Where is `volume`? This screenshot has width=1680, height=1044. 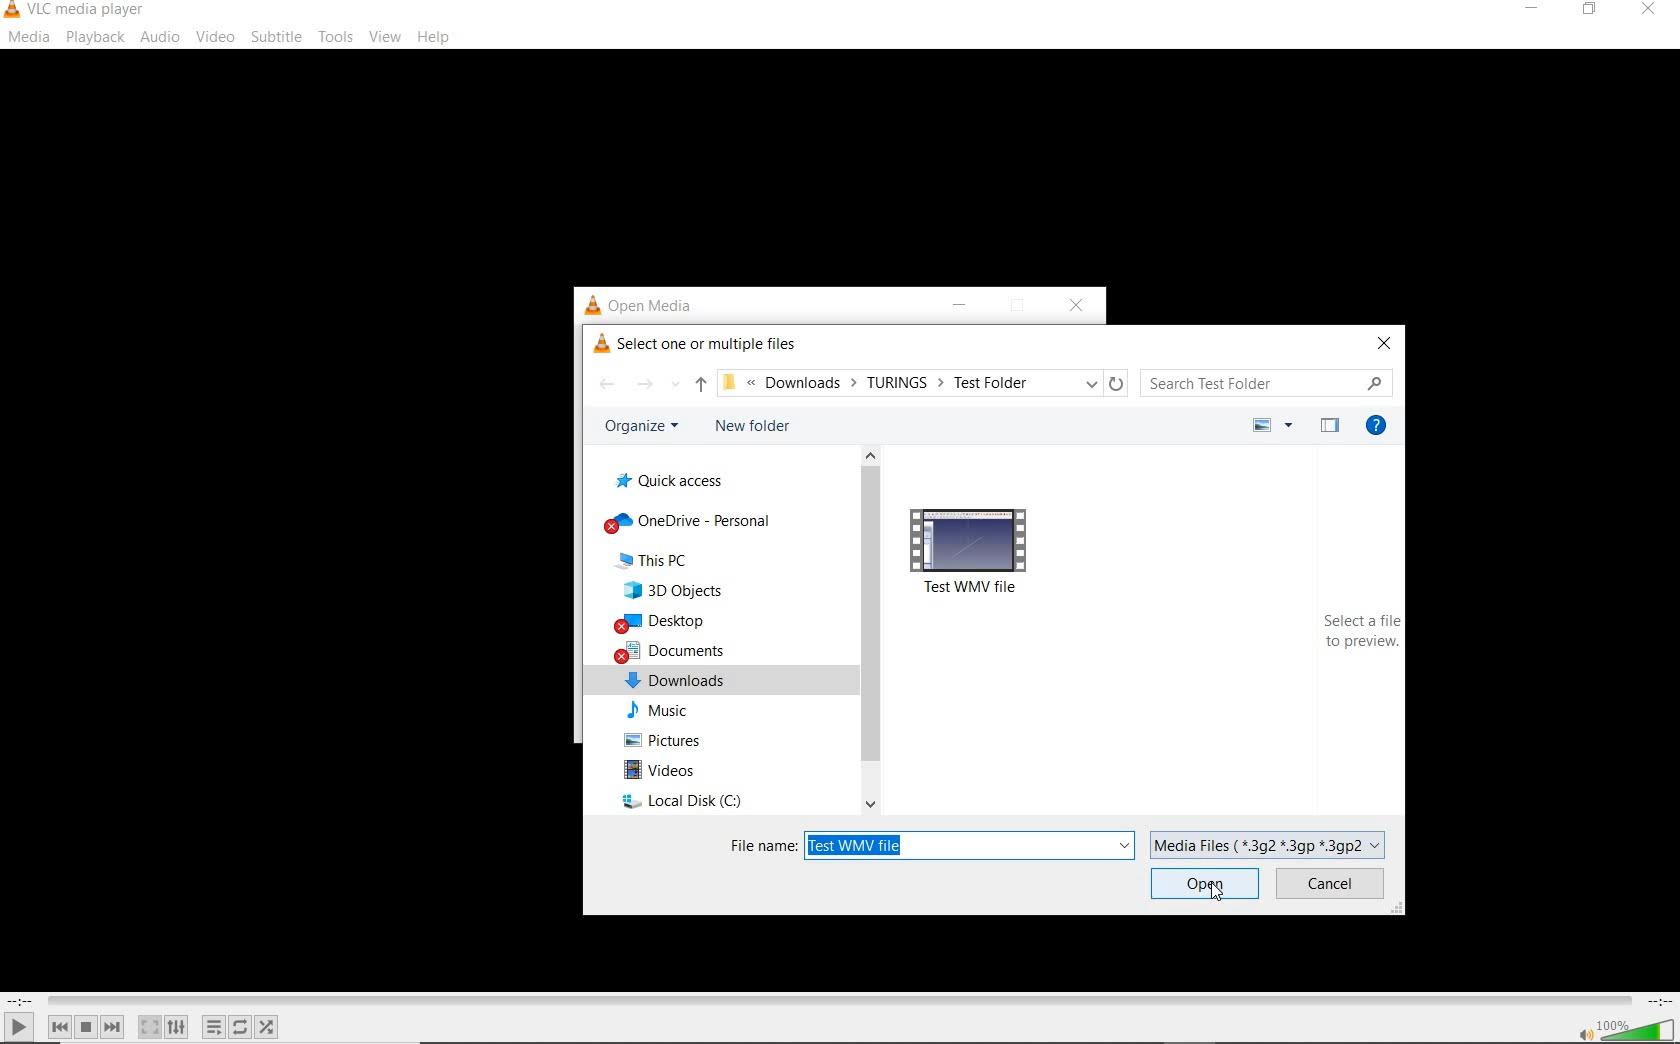
volume is located at coordinates (1638, 1028).